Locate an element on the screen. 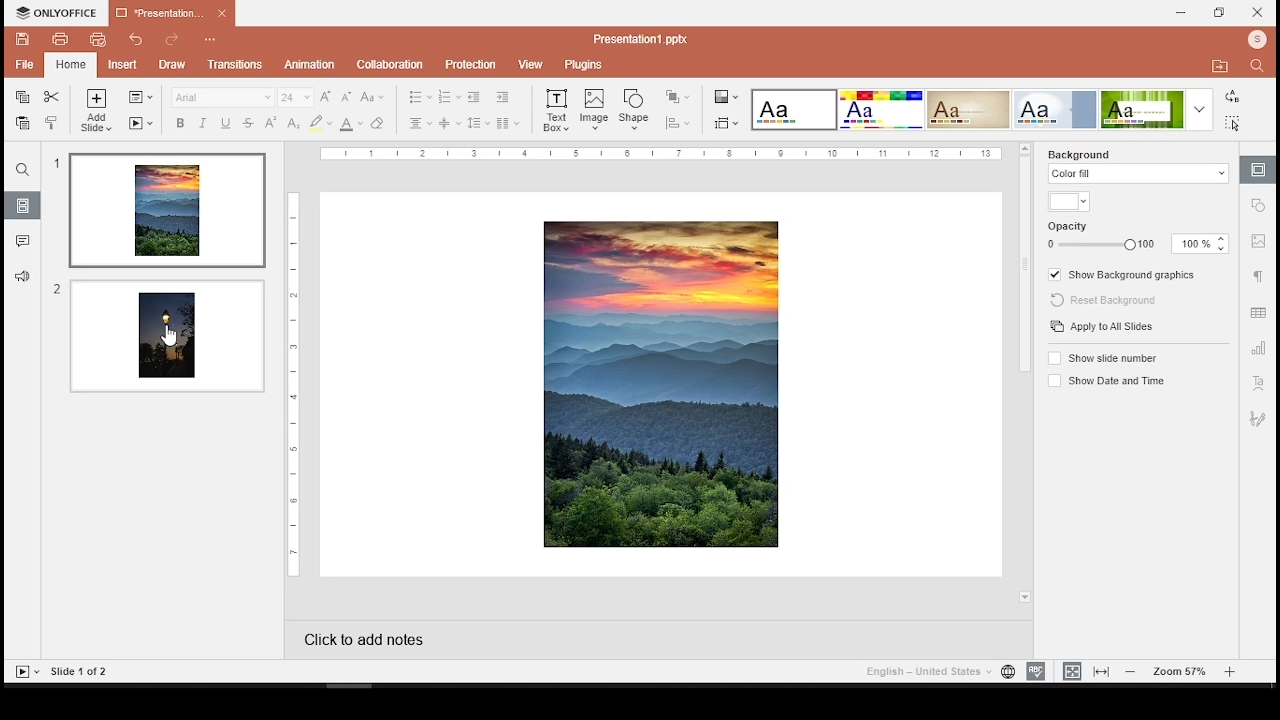  collaboration is located at coordinates (388, 62).